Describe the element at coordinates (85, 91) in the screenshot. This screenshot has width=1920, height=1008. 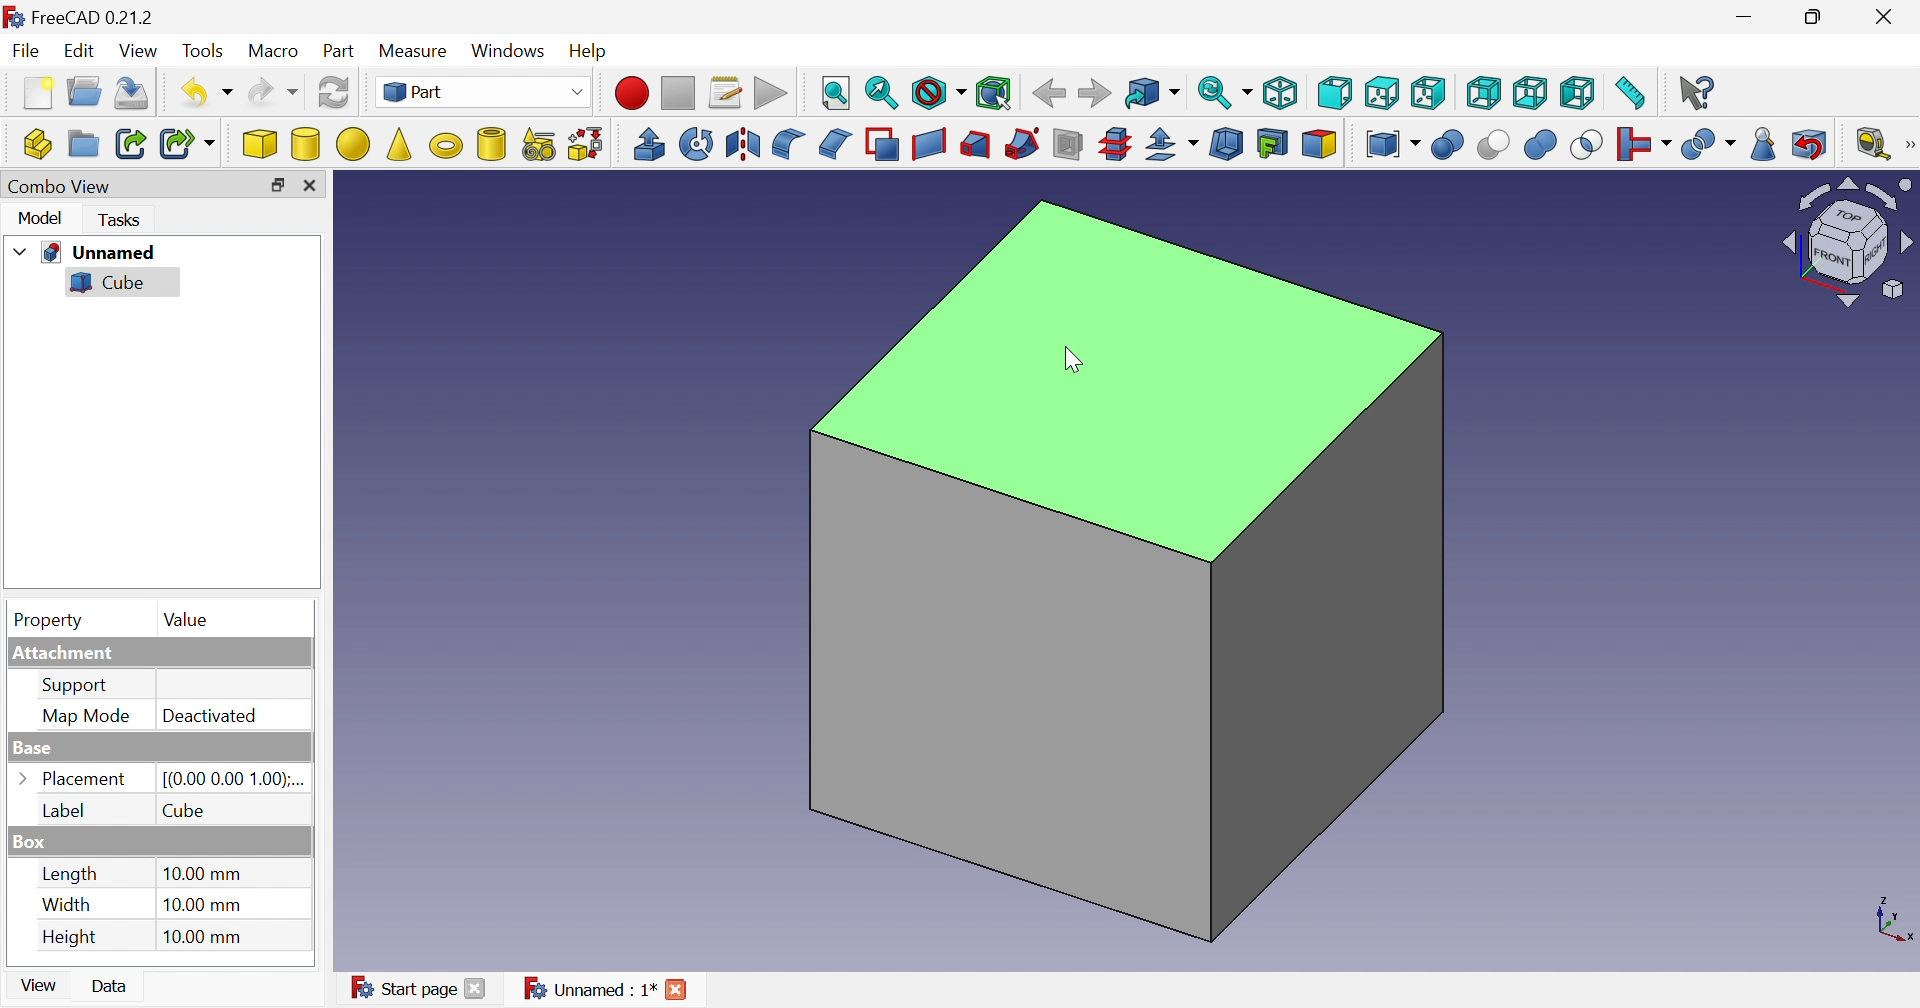
I see `Open` at that location.